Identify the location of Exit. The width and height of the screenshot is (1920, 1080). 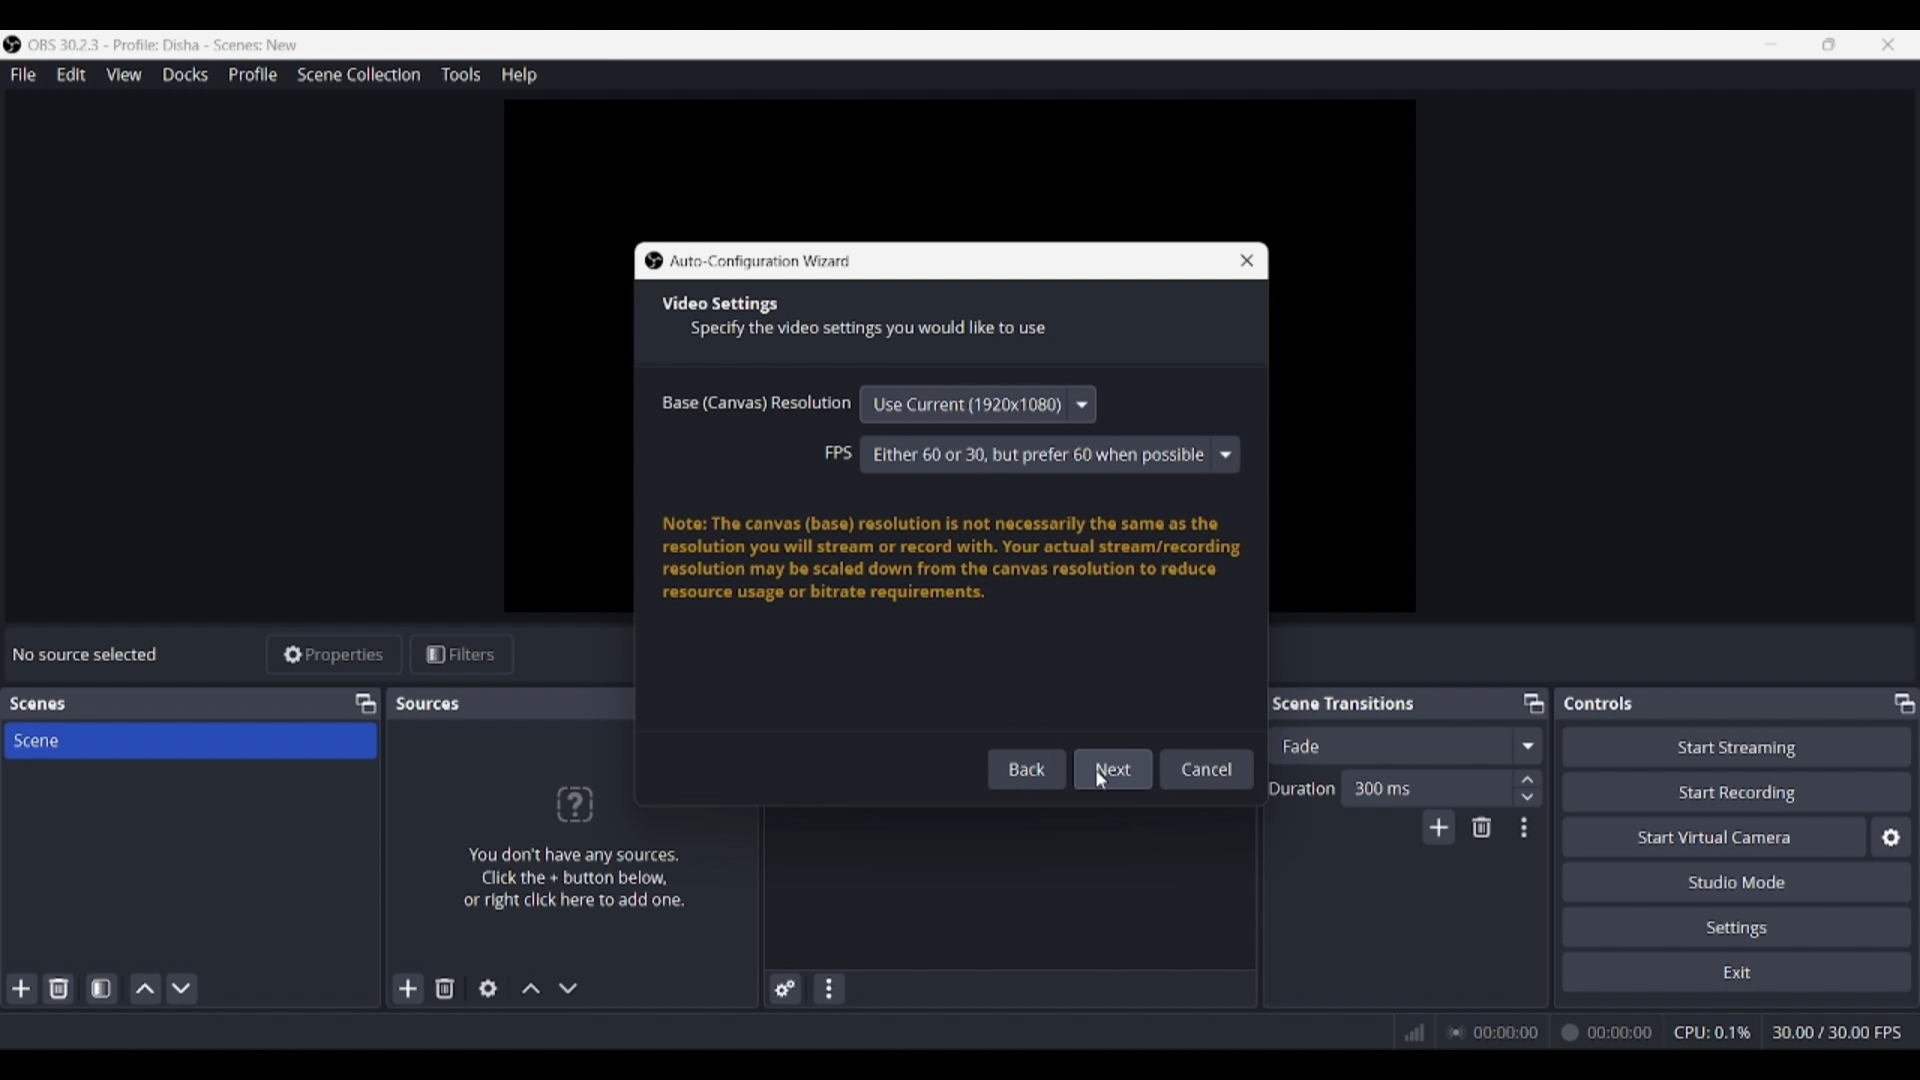
(1737, 971).